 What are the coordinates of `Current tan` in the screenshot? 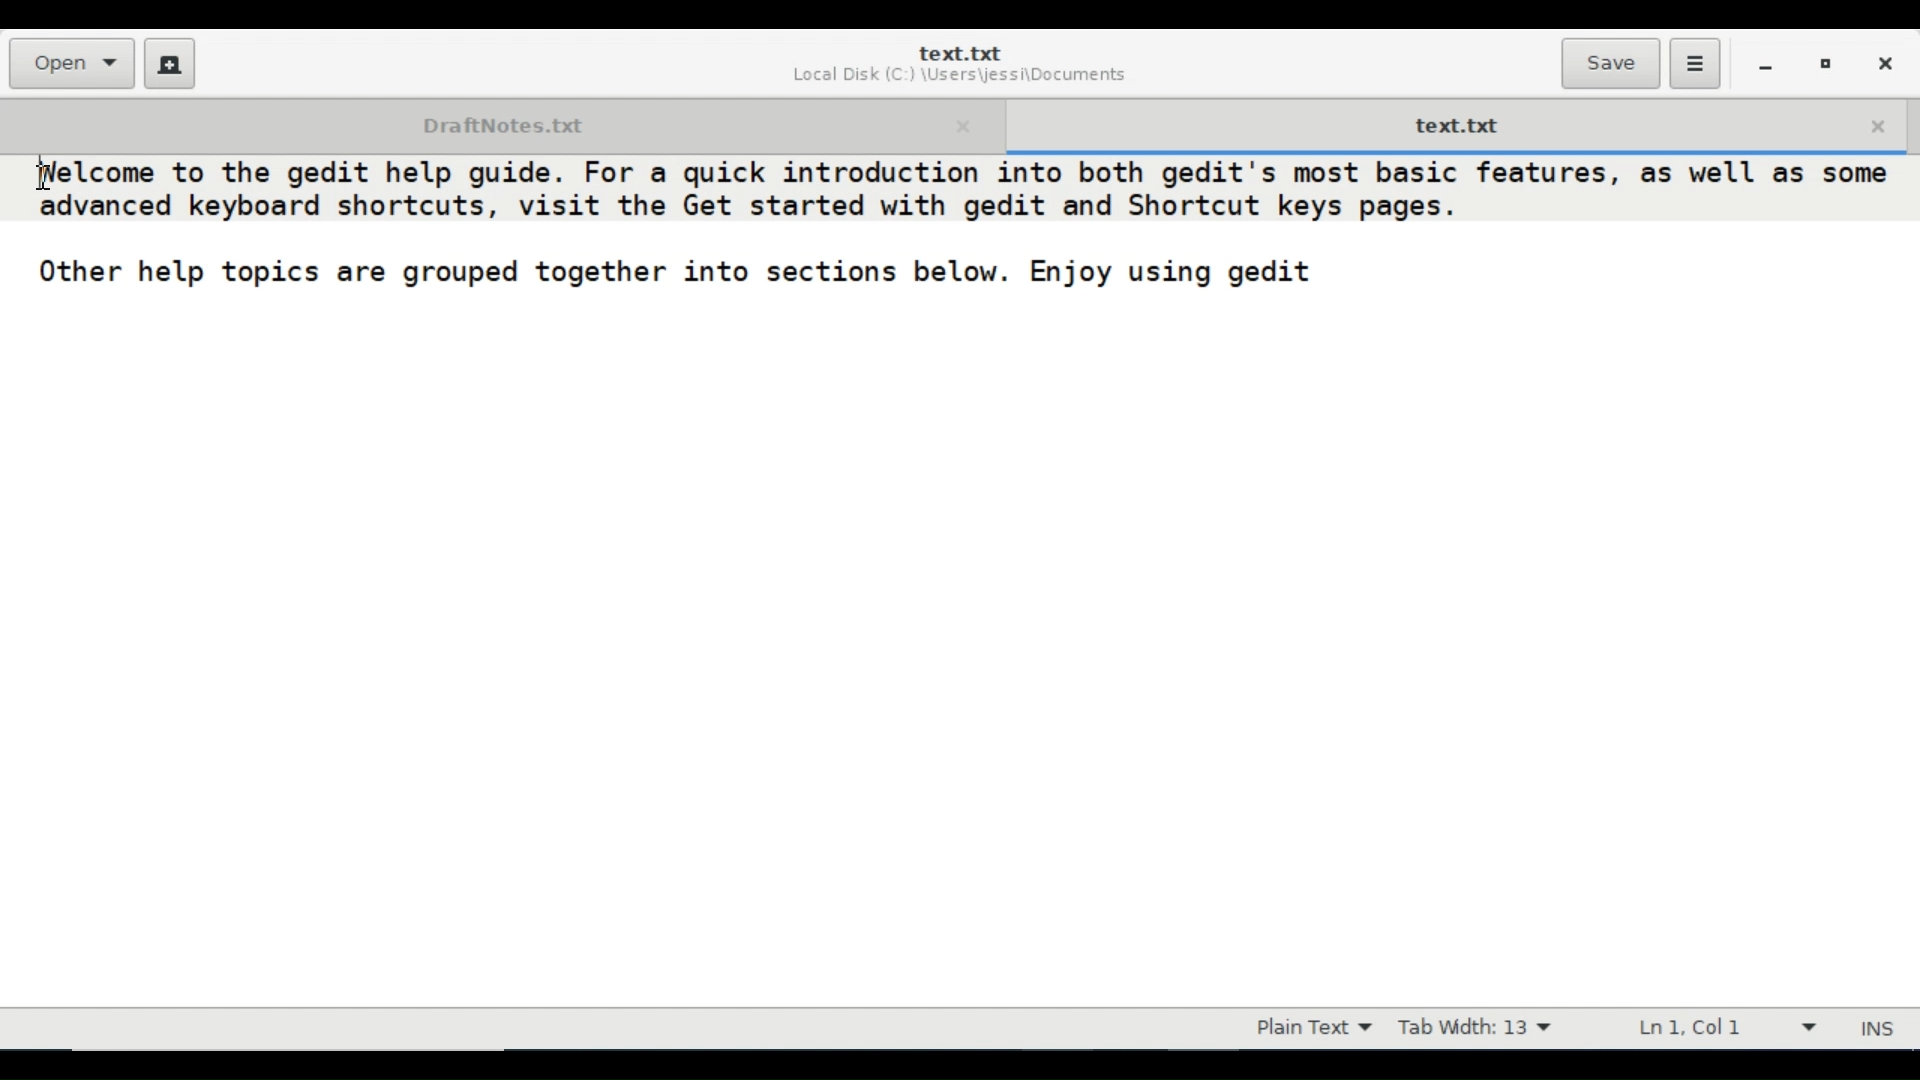 It's located at (1455, 123).